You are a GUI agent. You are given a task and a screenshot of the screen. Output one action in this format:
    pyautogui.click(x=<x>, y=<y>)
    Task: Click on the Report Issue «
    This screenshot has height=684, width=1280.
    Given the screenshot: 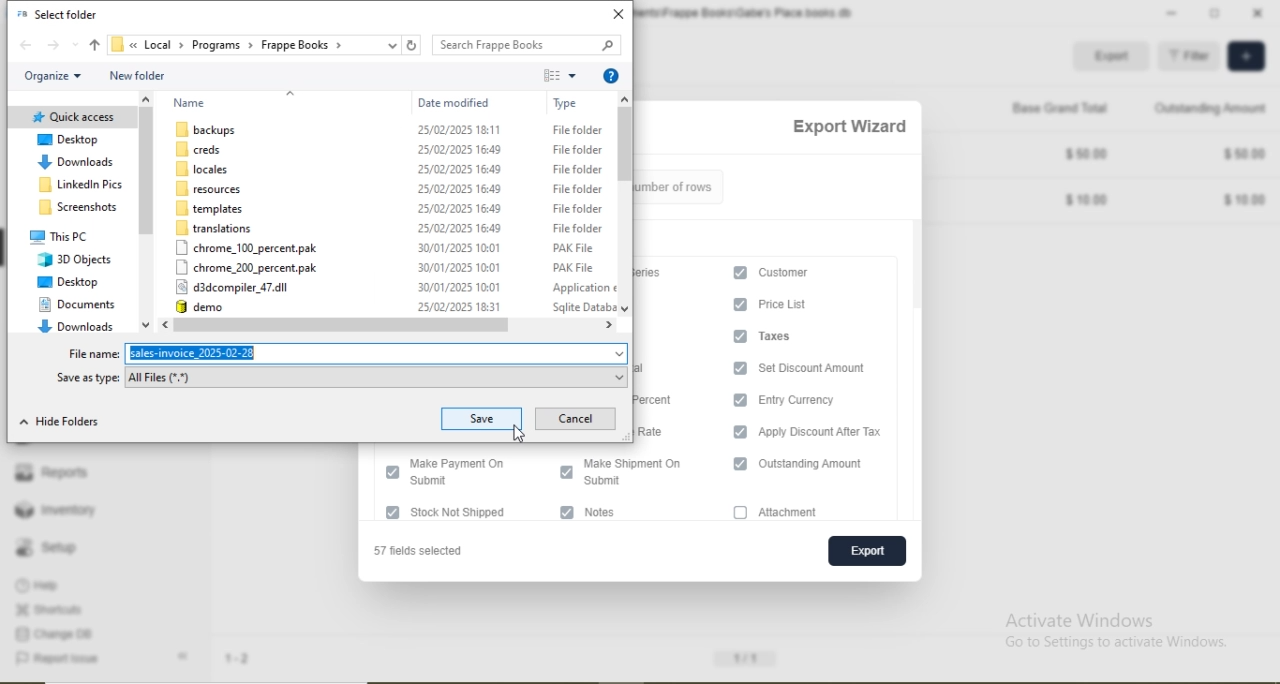 What is the action you would take?
    pyautogui.click(x=106, y=659)
    